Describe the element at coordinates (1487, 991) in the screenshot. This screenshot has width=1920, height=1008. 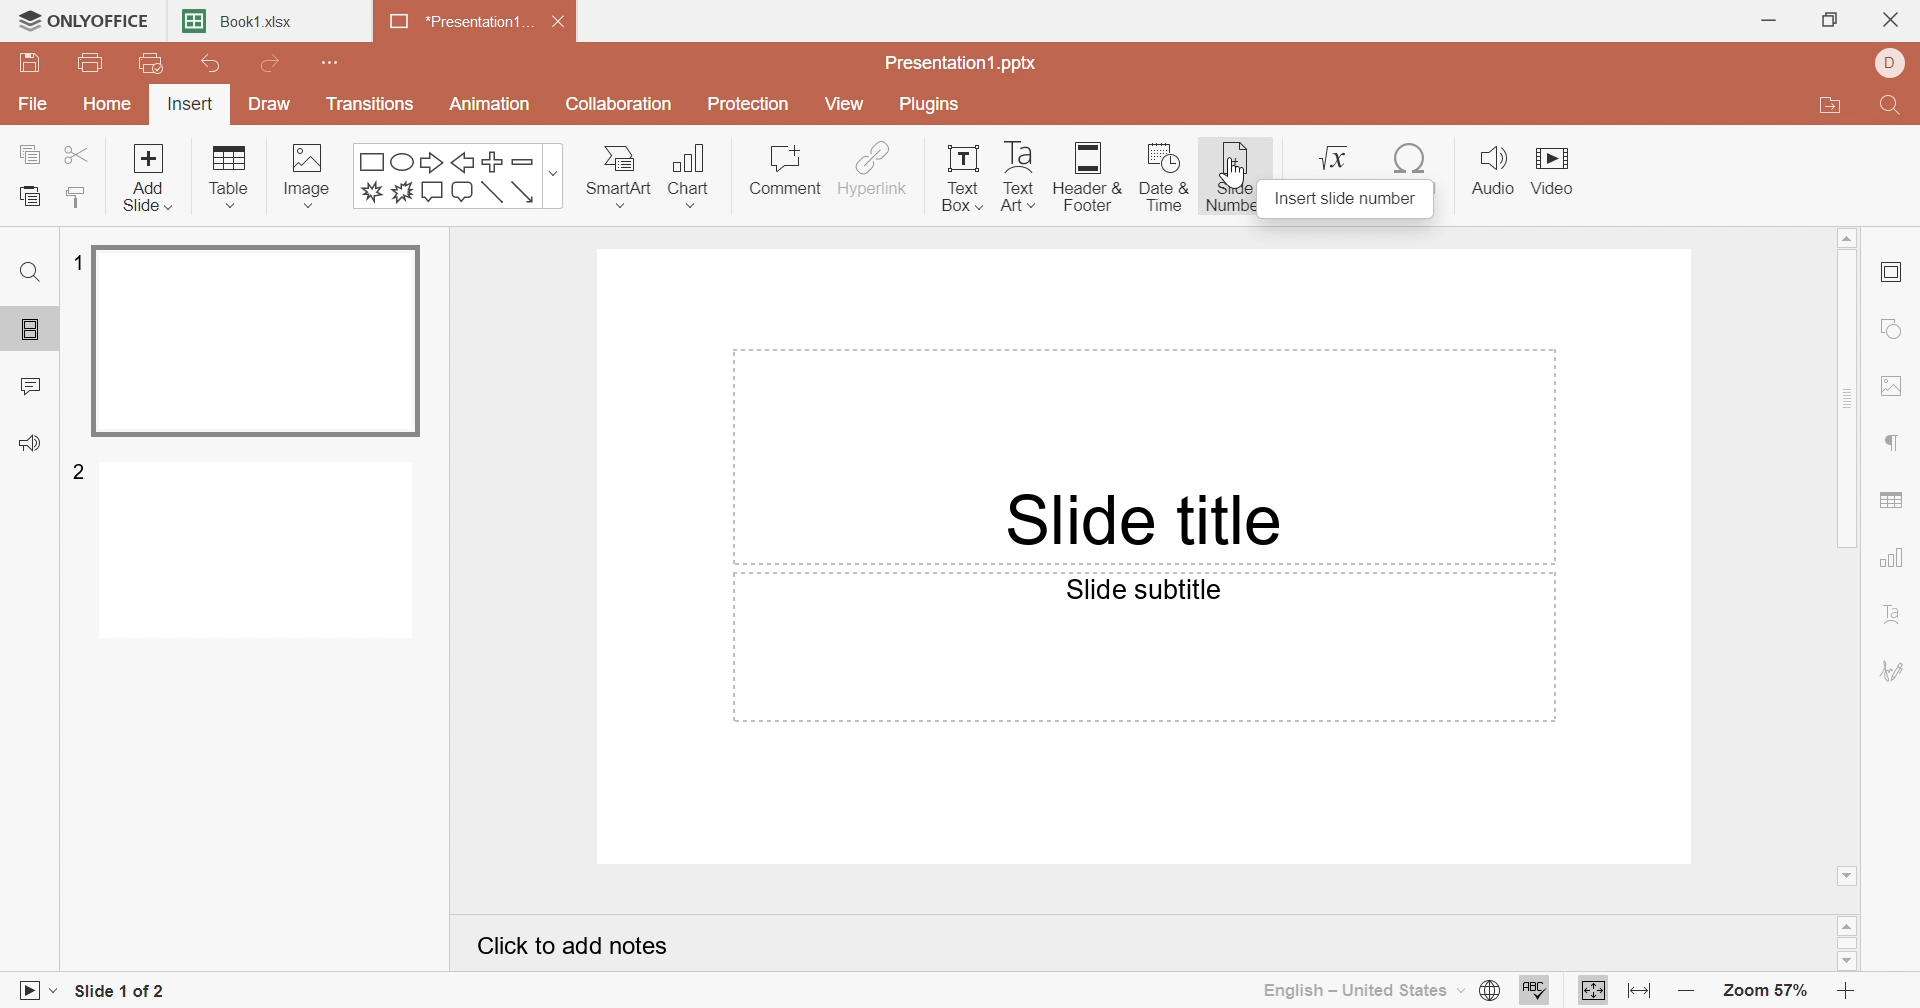
I see `Set document language` at that location.